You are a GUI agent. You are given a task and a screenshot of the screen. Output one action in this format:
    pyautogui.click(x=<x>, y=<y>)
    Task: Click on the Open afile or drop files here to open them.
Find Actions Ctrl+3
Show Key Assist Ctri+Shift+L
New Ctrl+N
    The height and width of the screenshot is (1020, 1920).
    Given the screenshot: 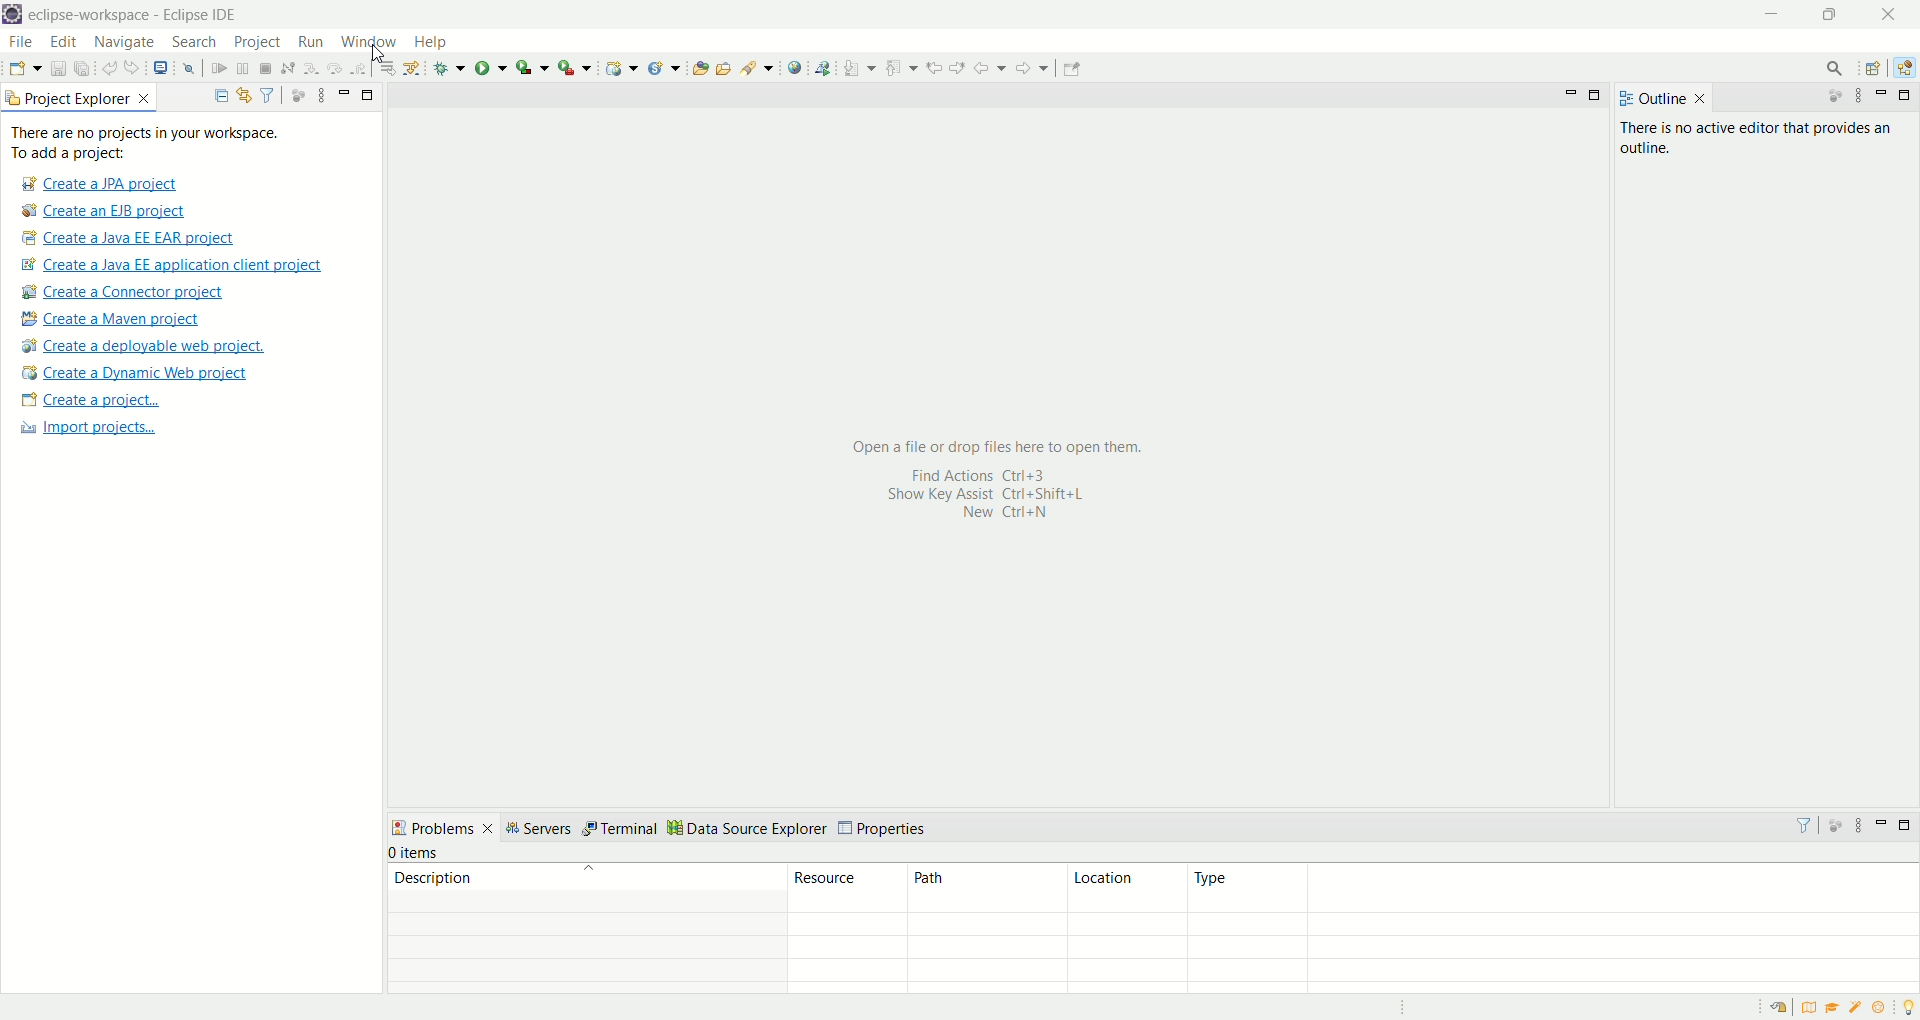 What is the action you would take?
    pyautogui.click(x=991, y=479)
    